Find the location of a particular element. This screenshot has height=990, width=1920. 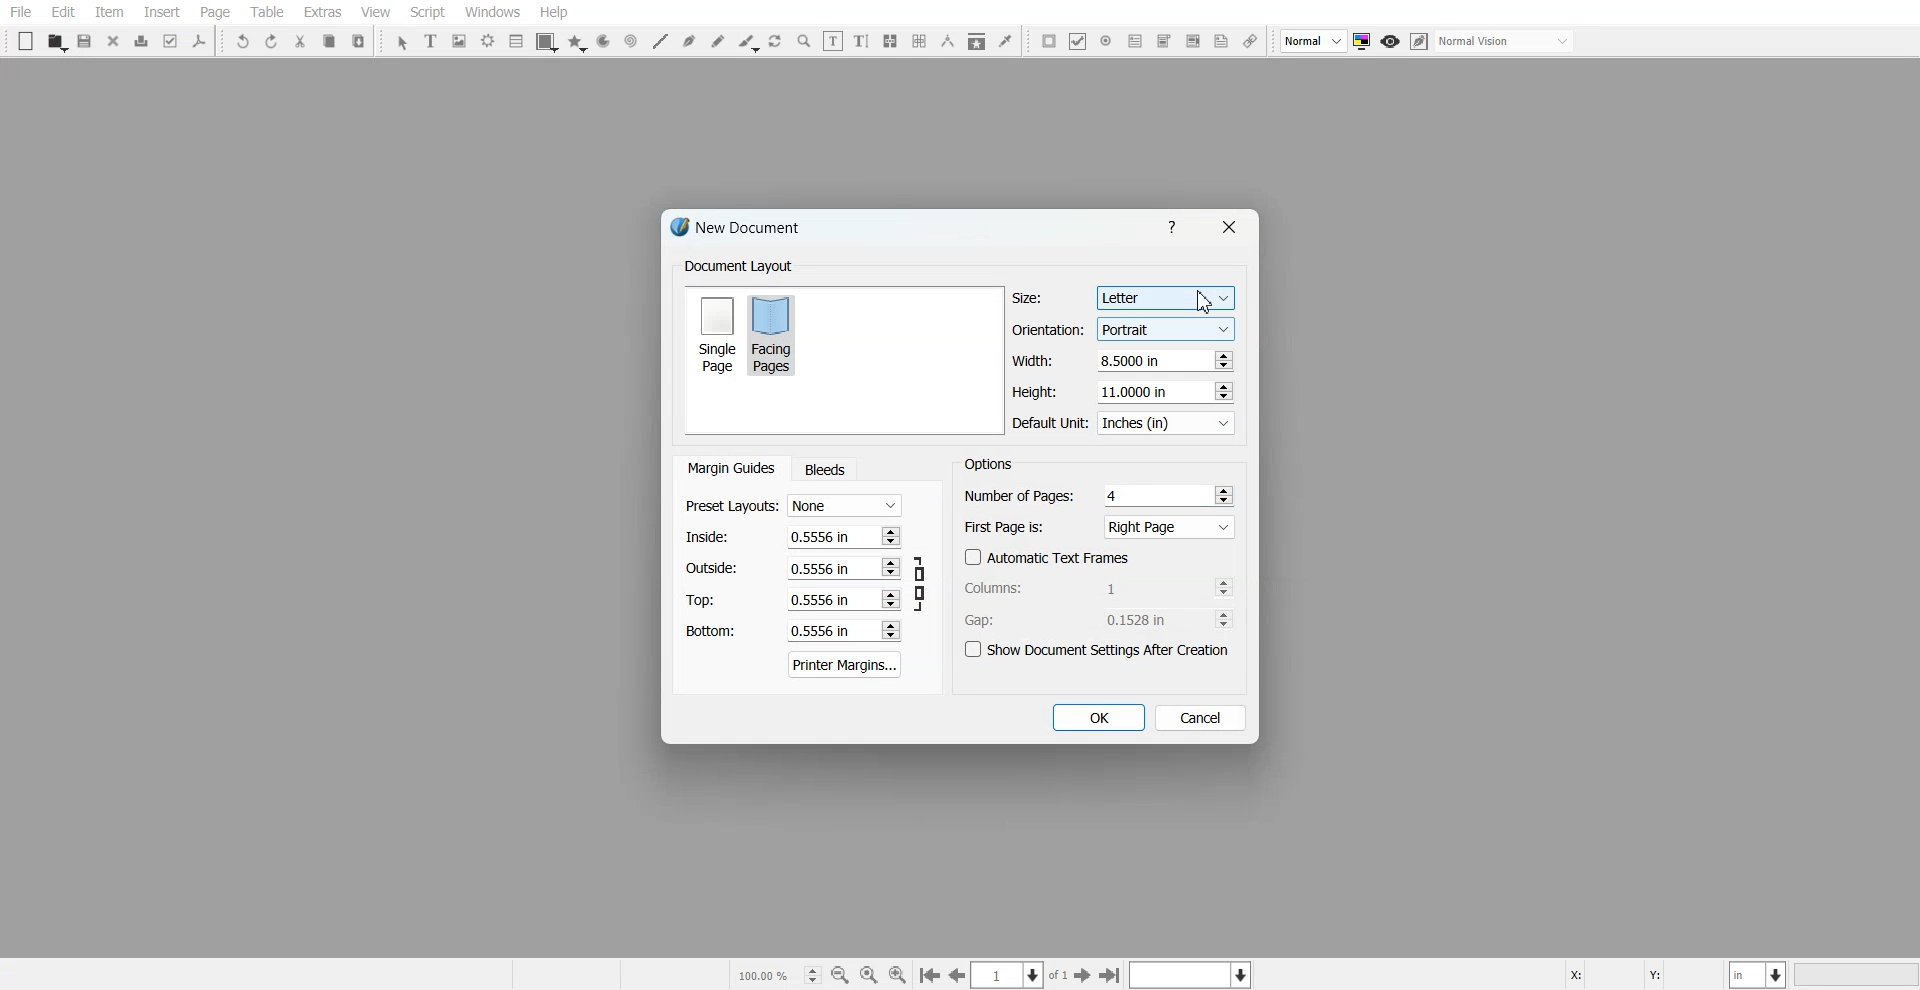

8.5000 in is located at coordinates (1134, 360).